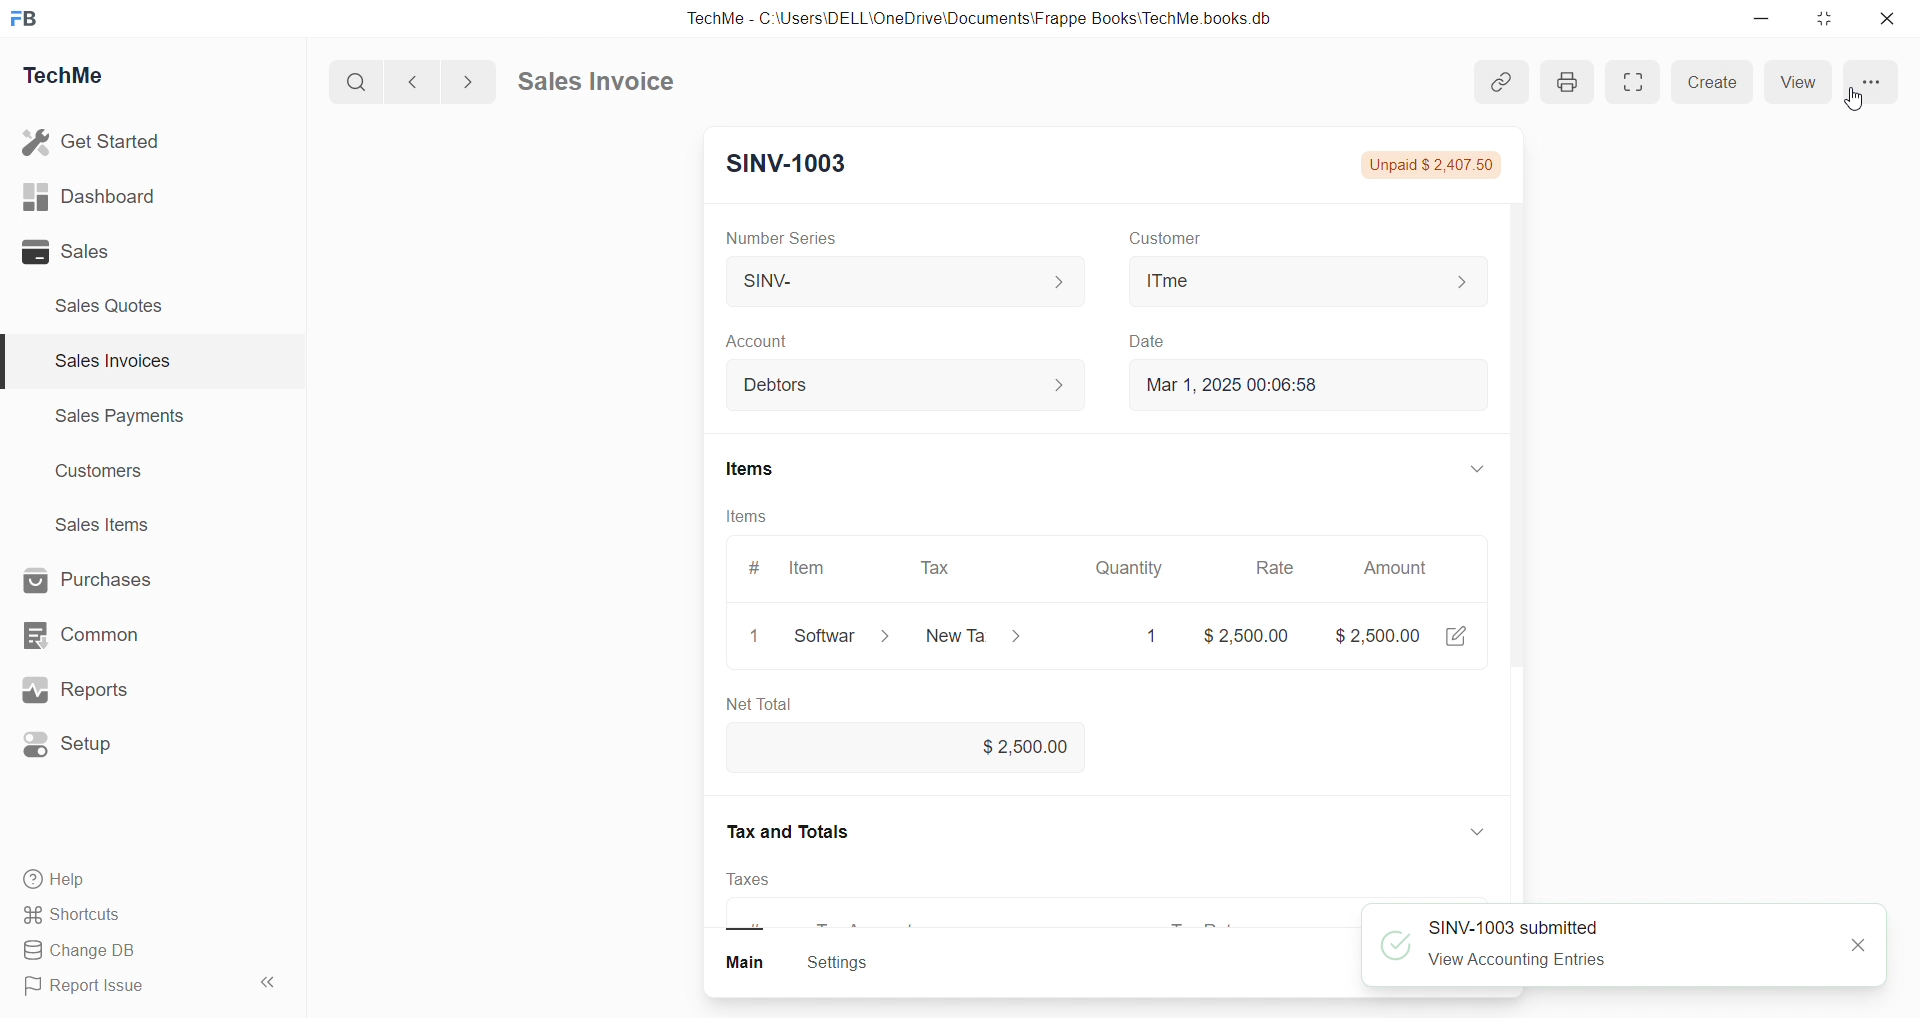  I want to click on & Get Started, so click(94, 140).